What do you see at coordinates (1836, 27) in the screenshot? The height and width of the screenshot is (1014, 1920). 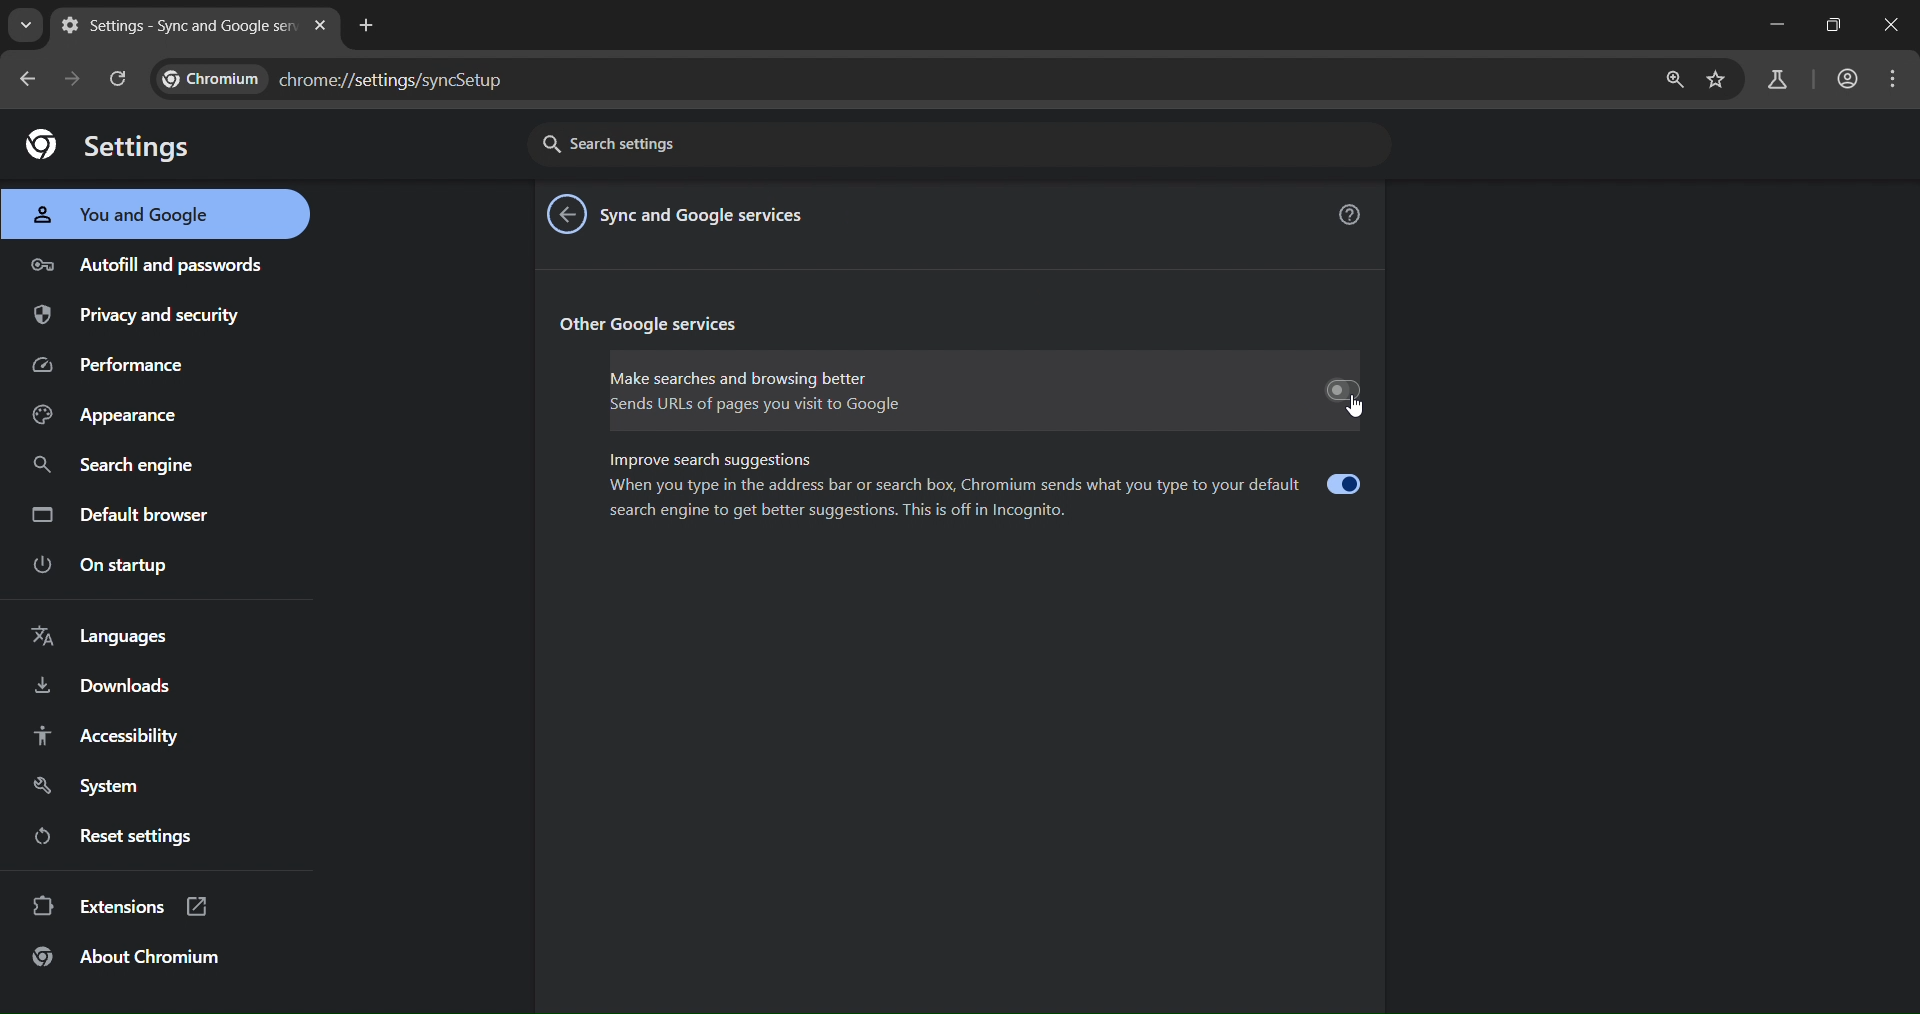 I see `restore down` at bounding box center [1836, 27].